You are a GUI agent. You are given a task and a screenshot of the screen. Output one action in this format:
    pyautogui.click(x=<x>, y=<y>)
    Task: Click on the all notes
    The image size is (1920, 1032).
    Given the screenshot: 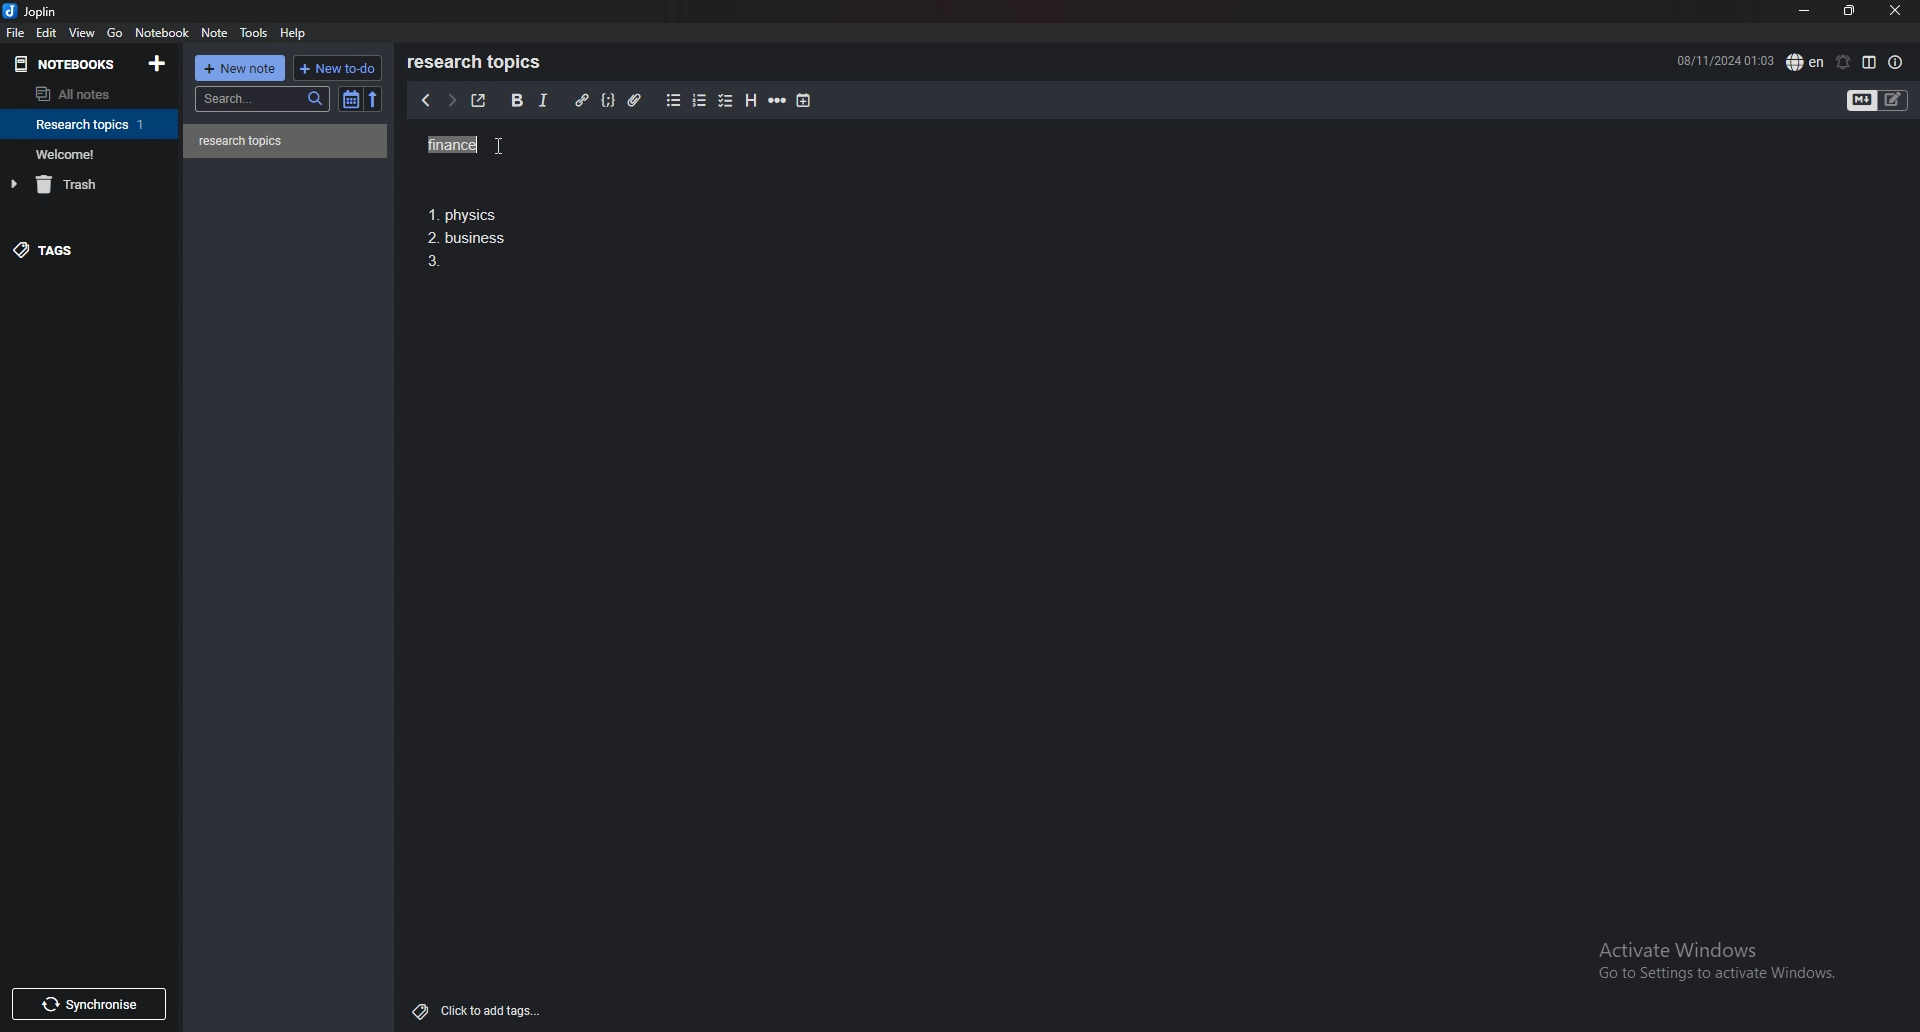 What is the action you would take?
    pyautogui.click(x=82, y=95)
    